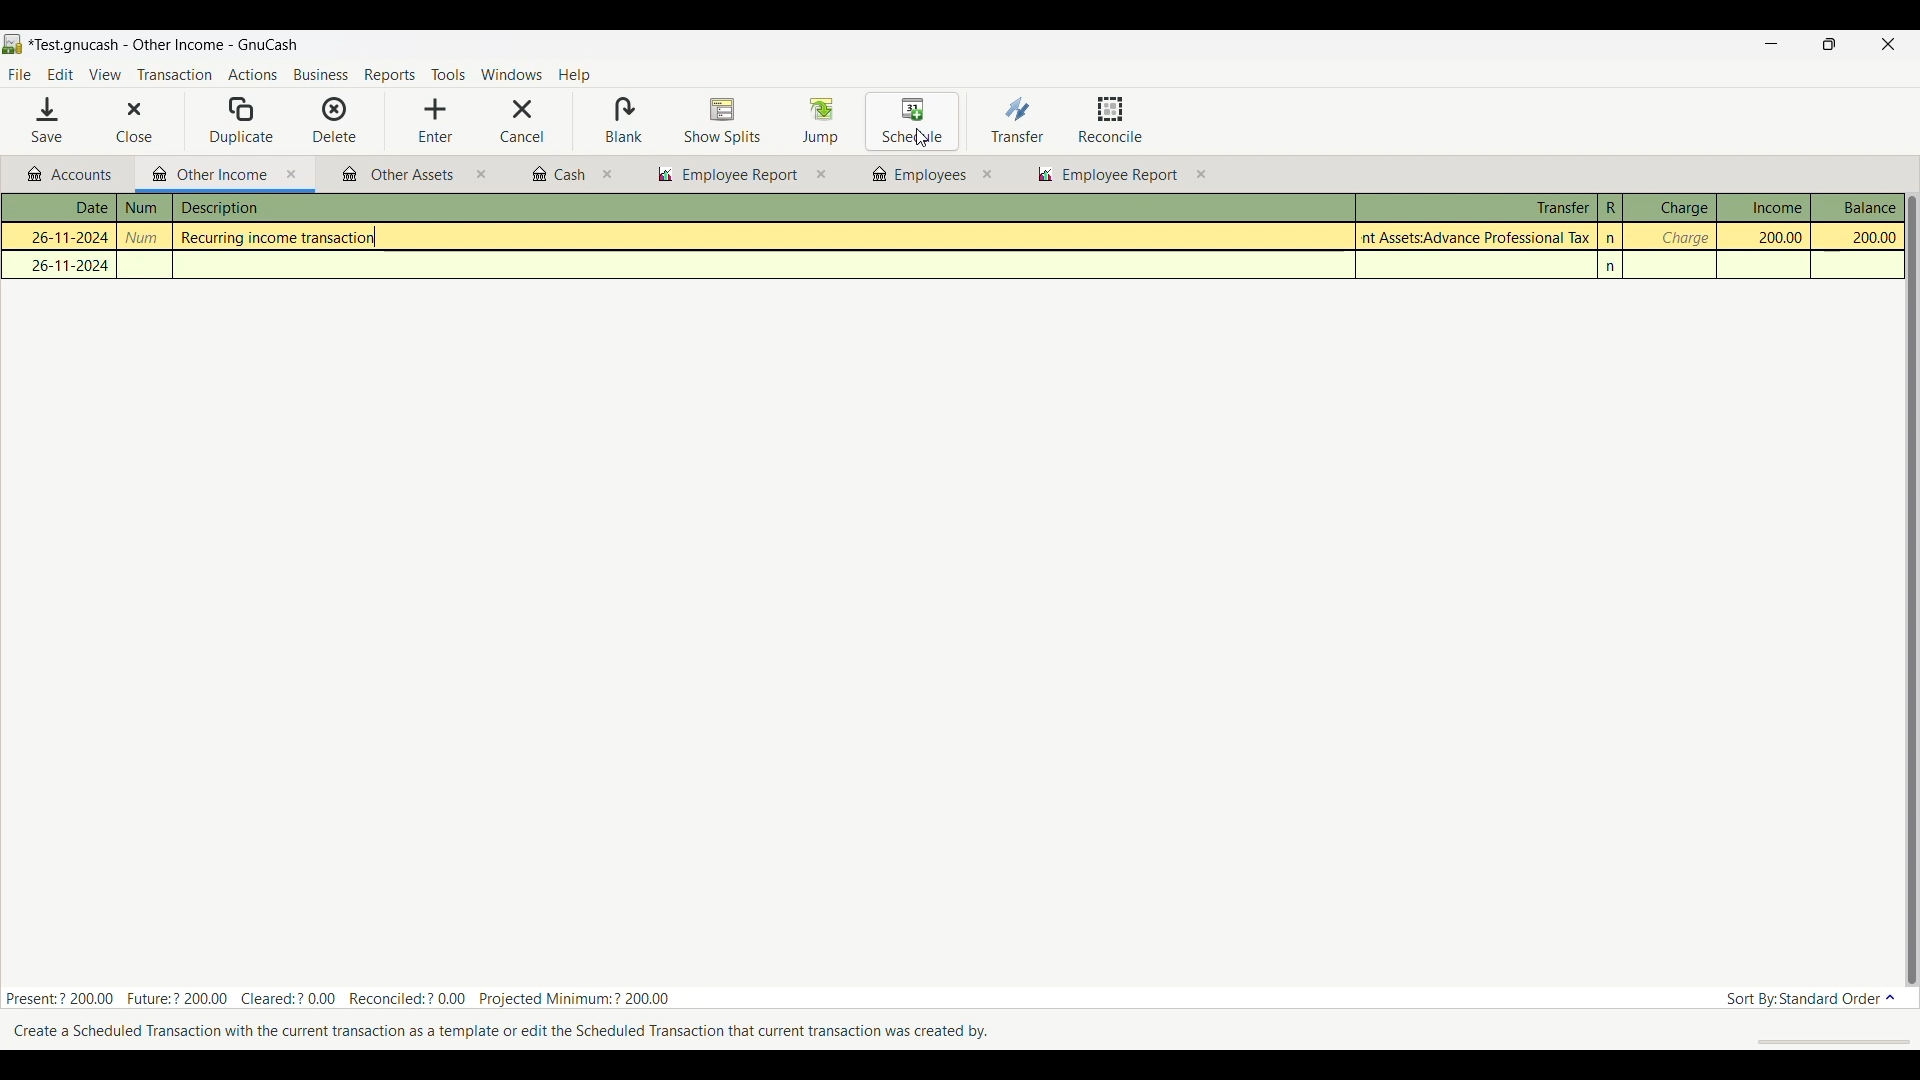 This screenshot has width=1920, height=1080. Describe the element at coordinates (822, 175) in the screenshot. I see `close` at that location.